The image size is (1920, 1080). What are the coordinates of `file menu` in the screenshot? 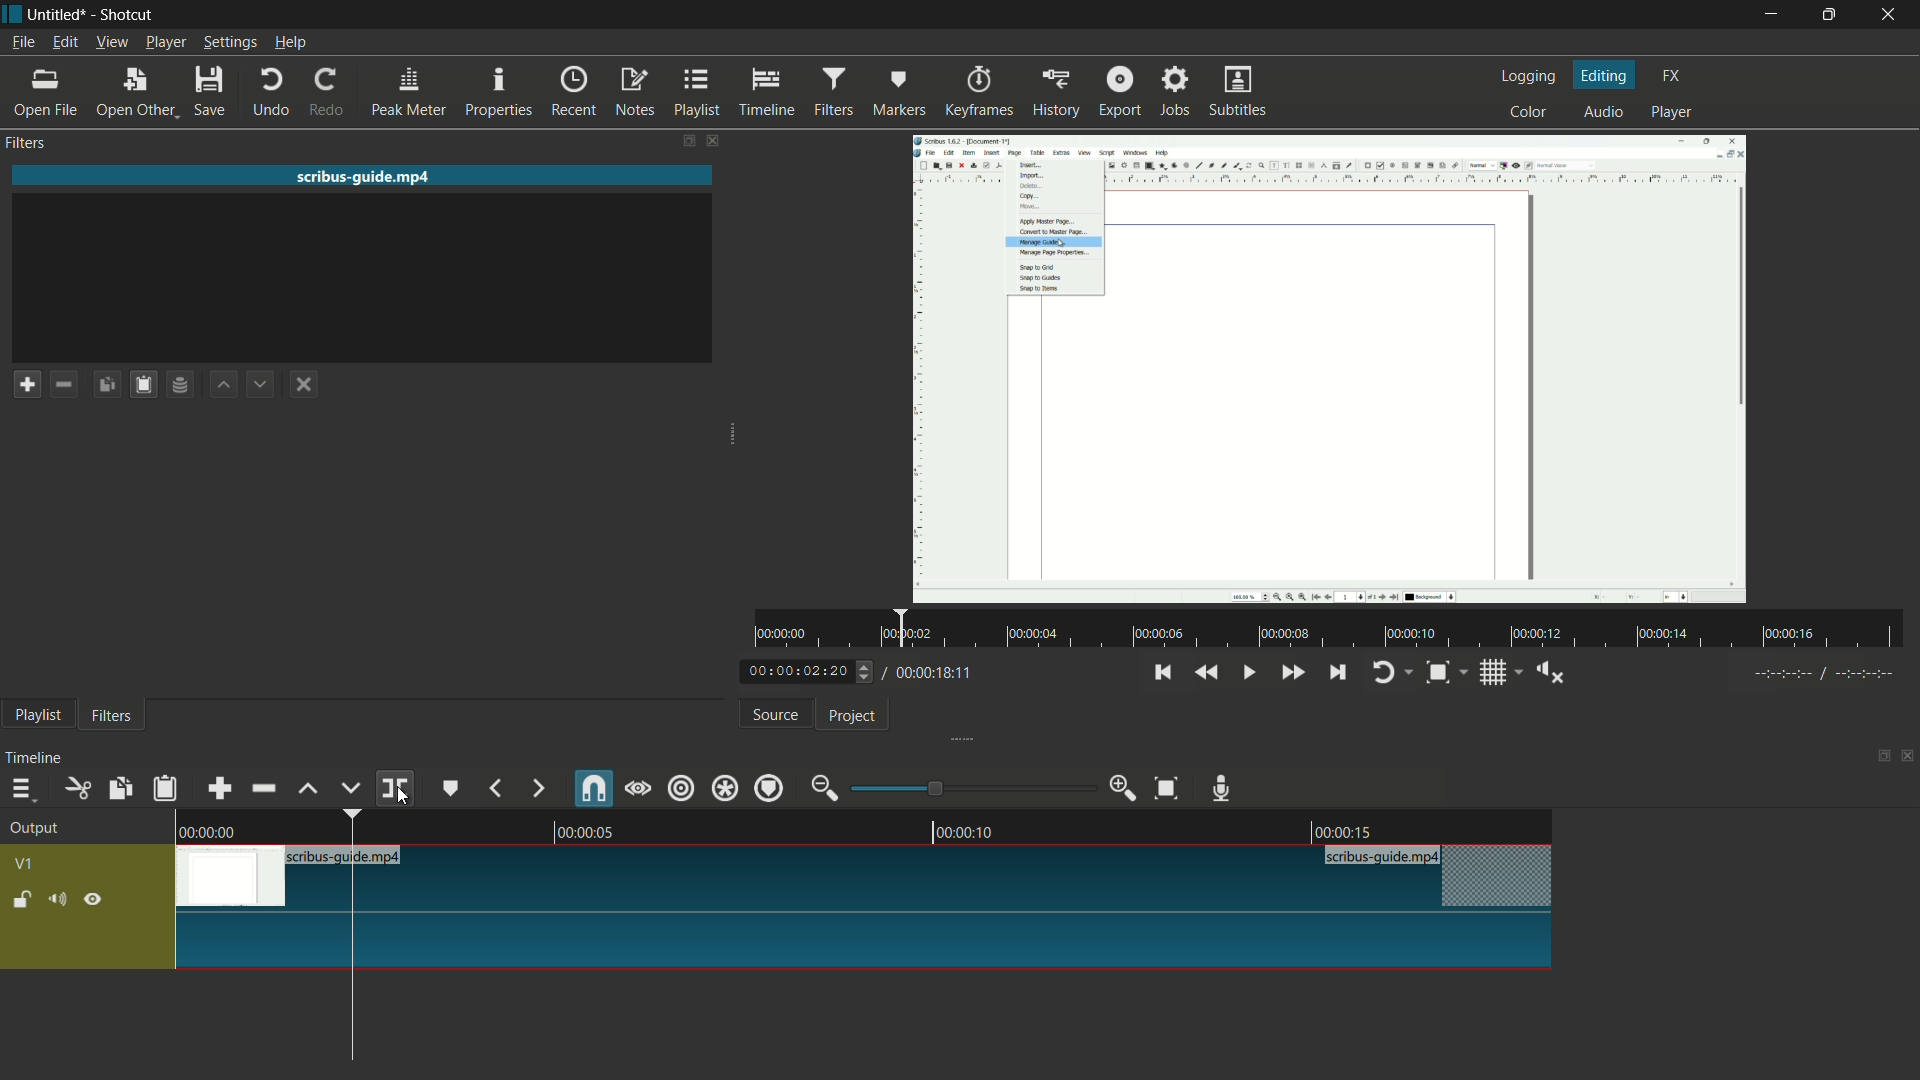 It's located at (22, 42).